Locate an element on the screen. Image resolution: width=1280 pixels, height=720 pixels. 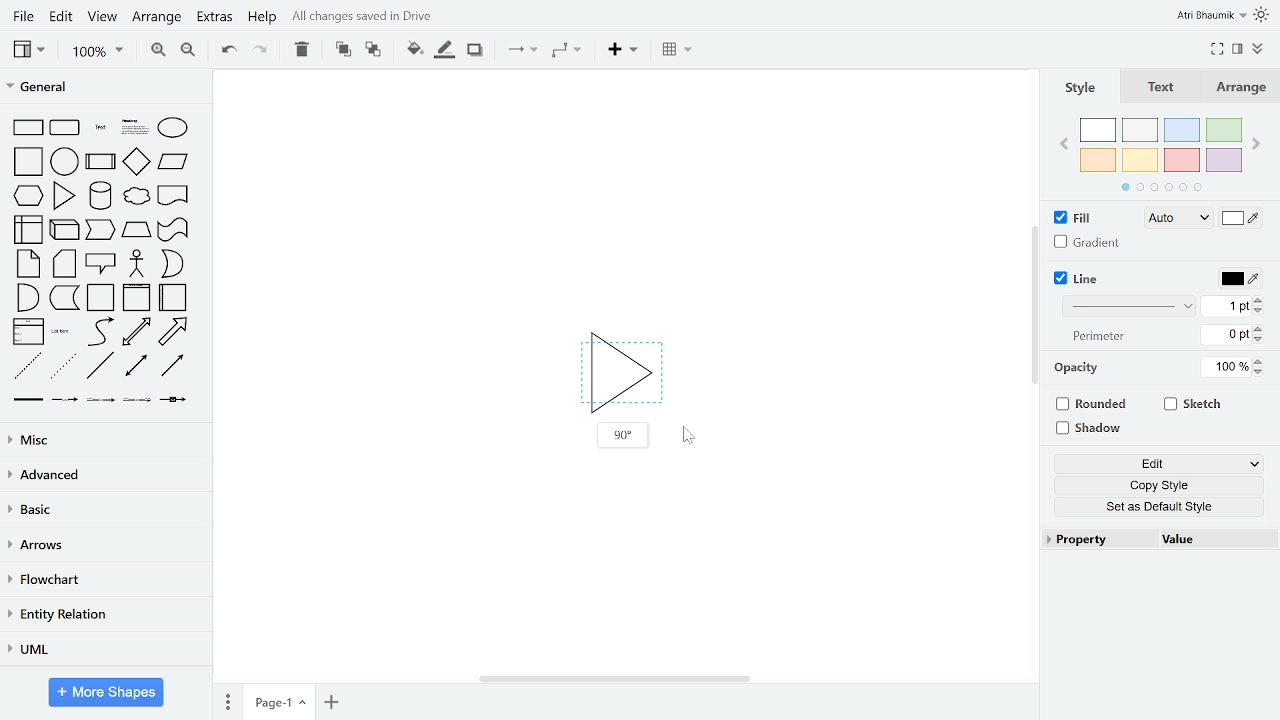
connector with label is located at coordinates (63, 401).